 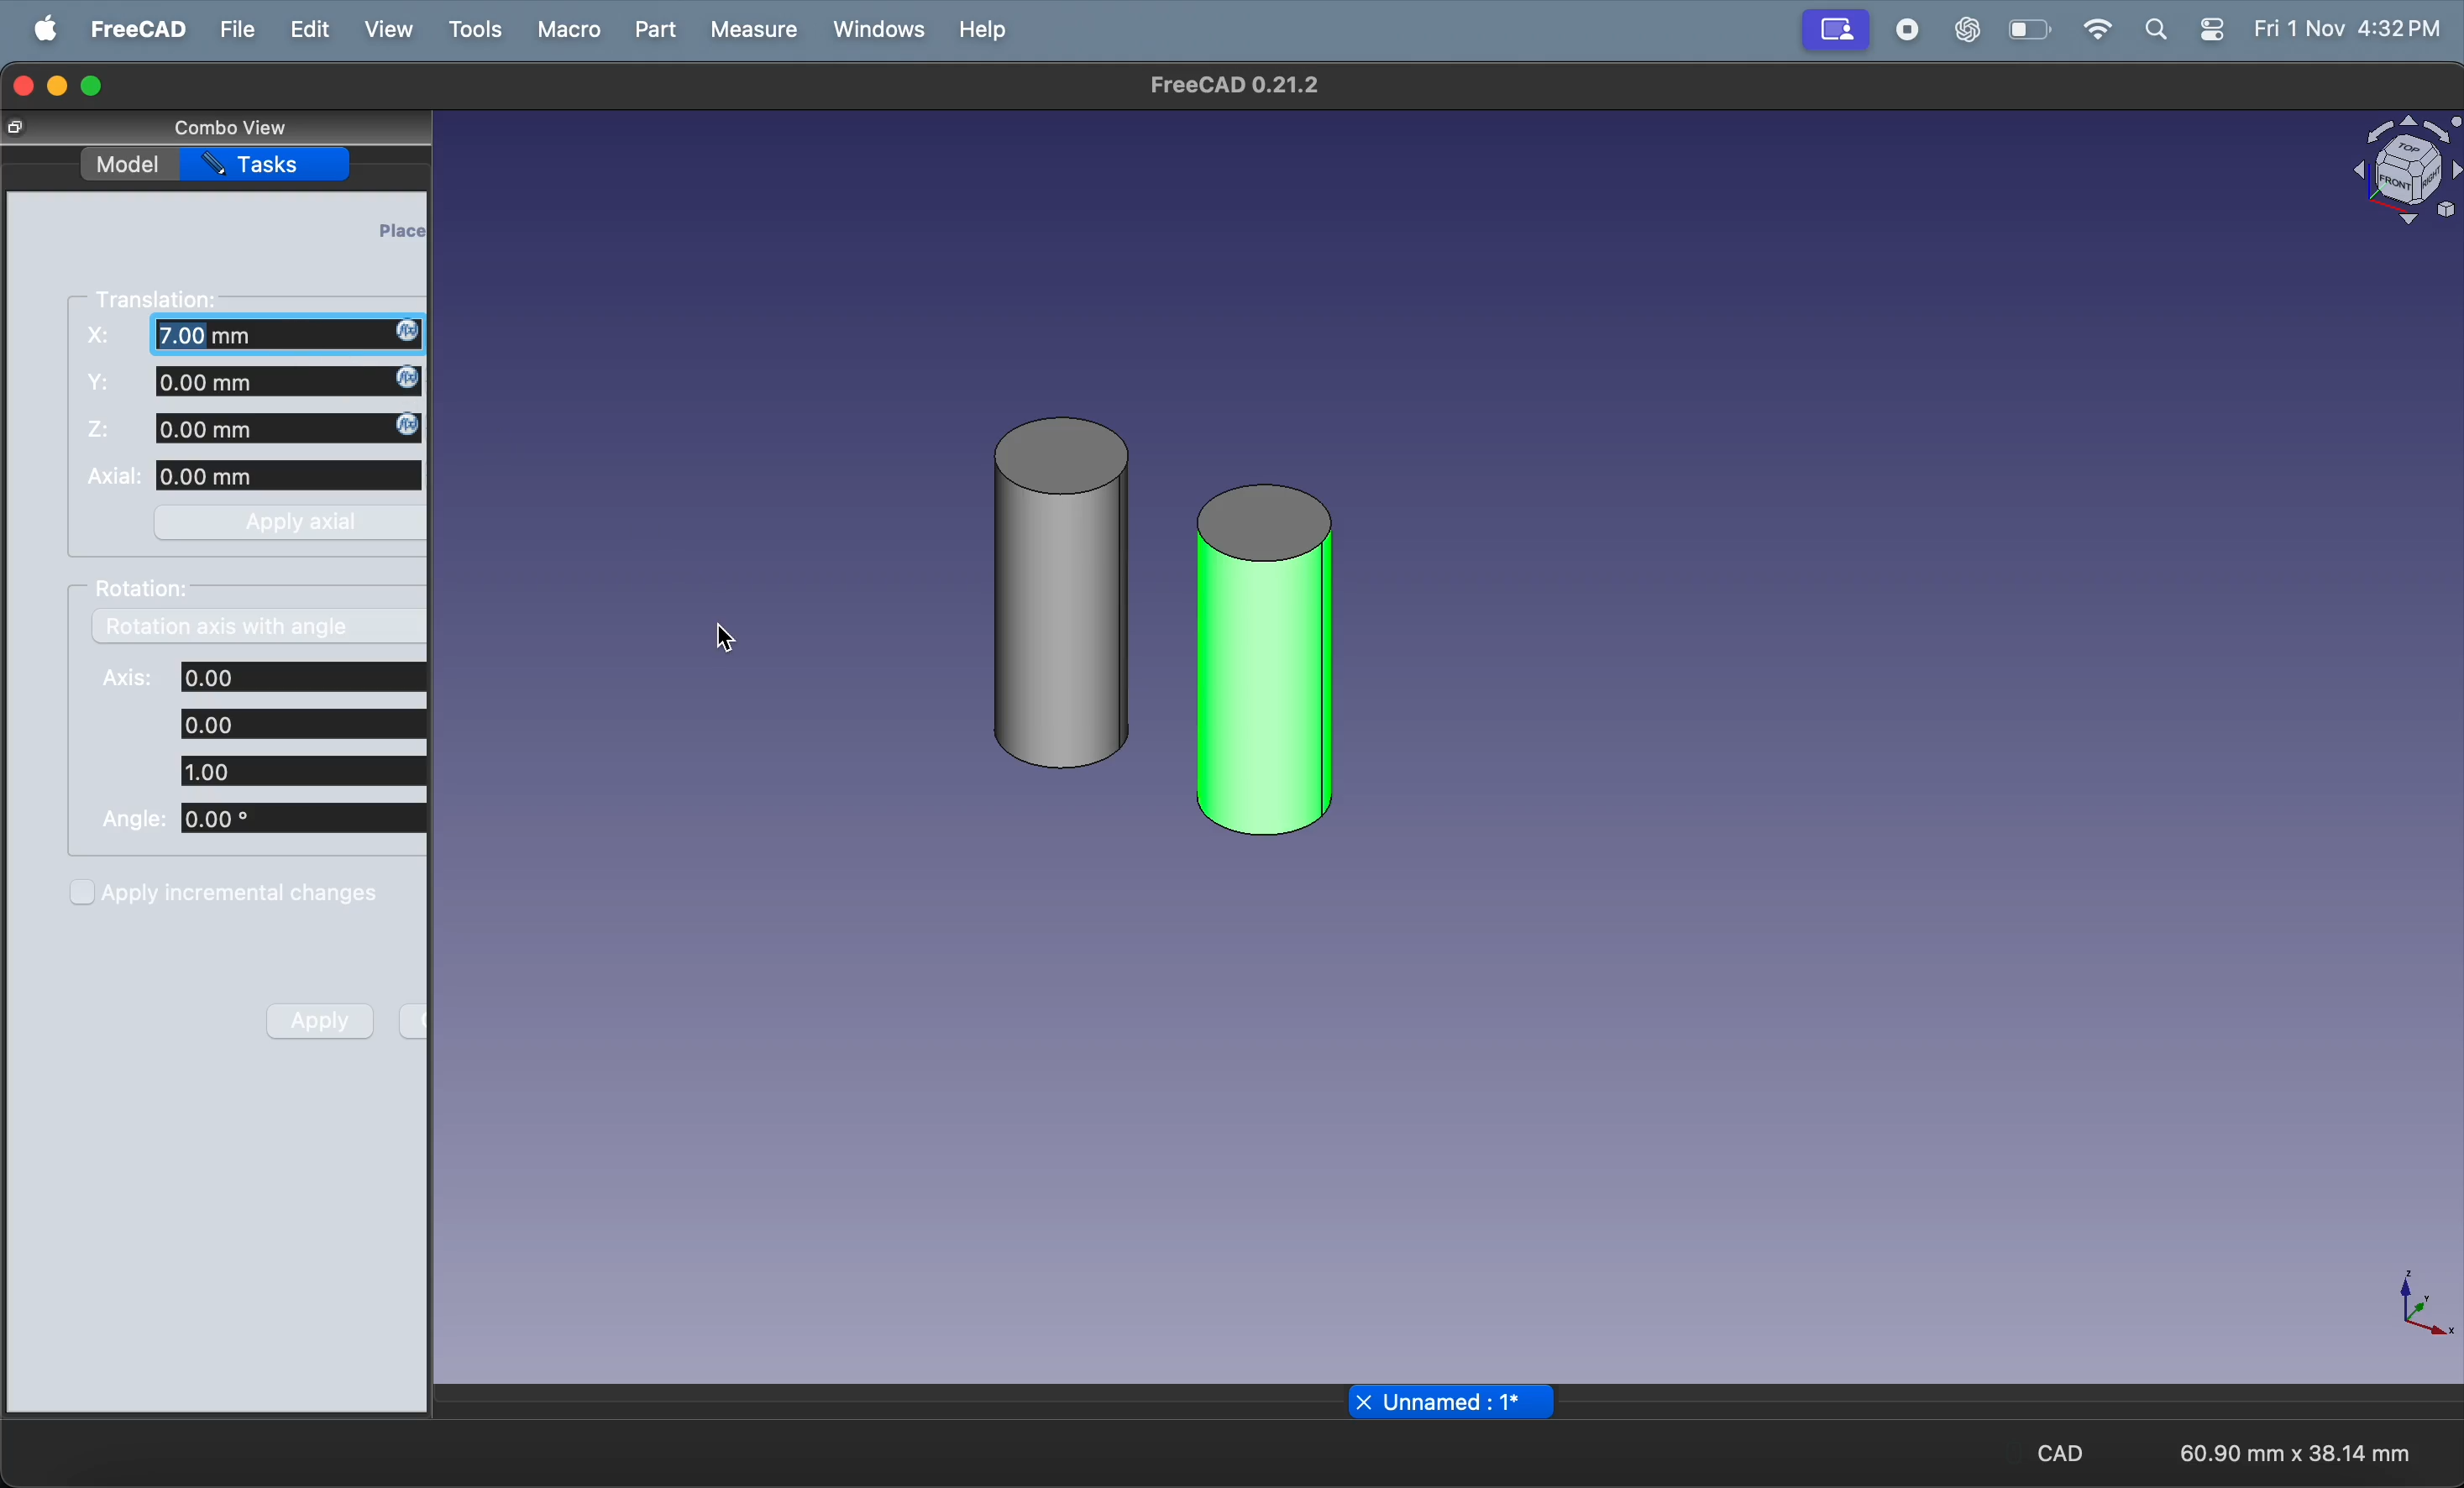 I want to click on CAD, so click(x=2047, y=1451).